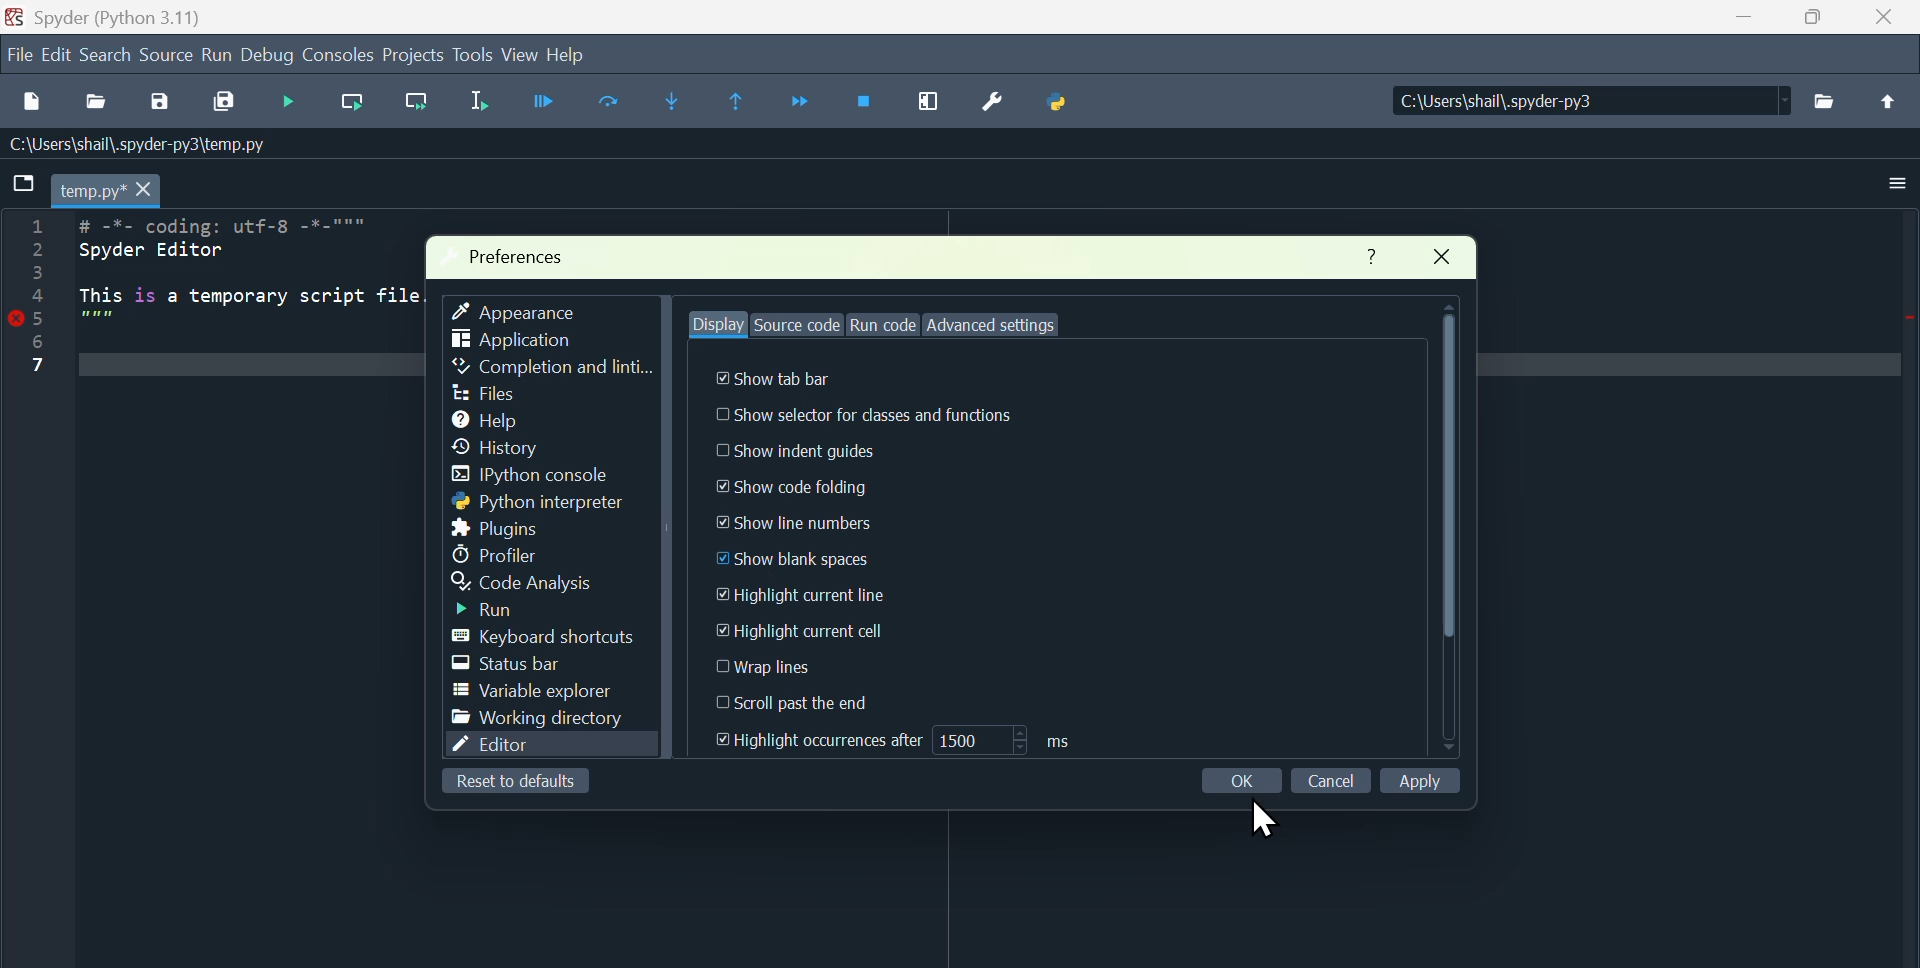 This screenshot has height=968, width=1920. Describe the element at coordinates (559, 639) in the screenshot. I see `Keyboard shortcut` at that location.